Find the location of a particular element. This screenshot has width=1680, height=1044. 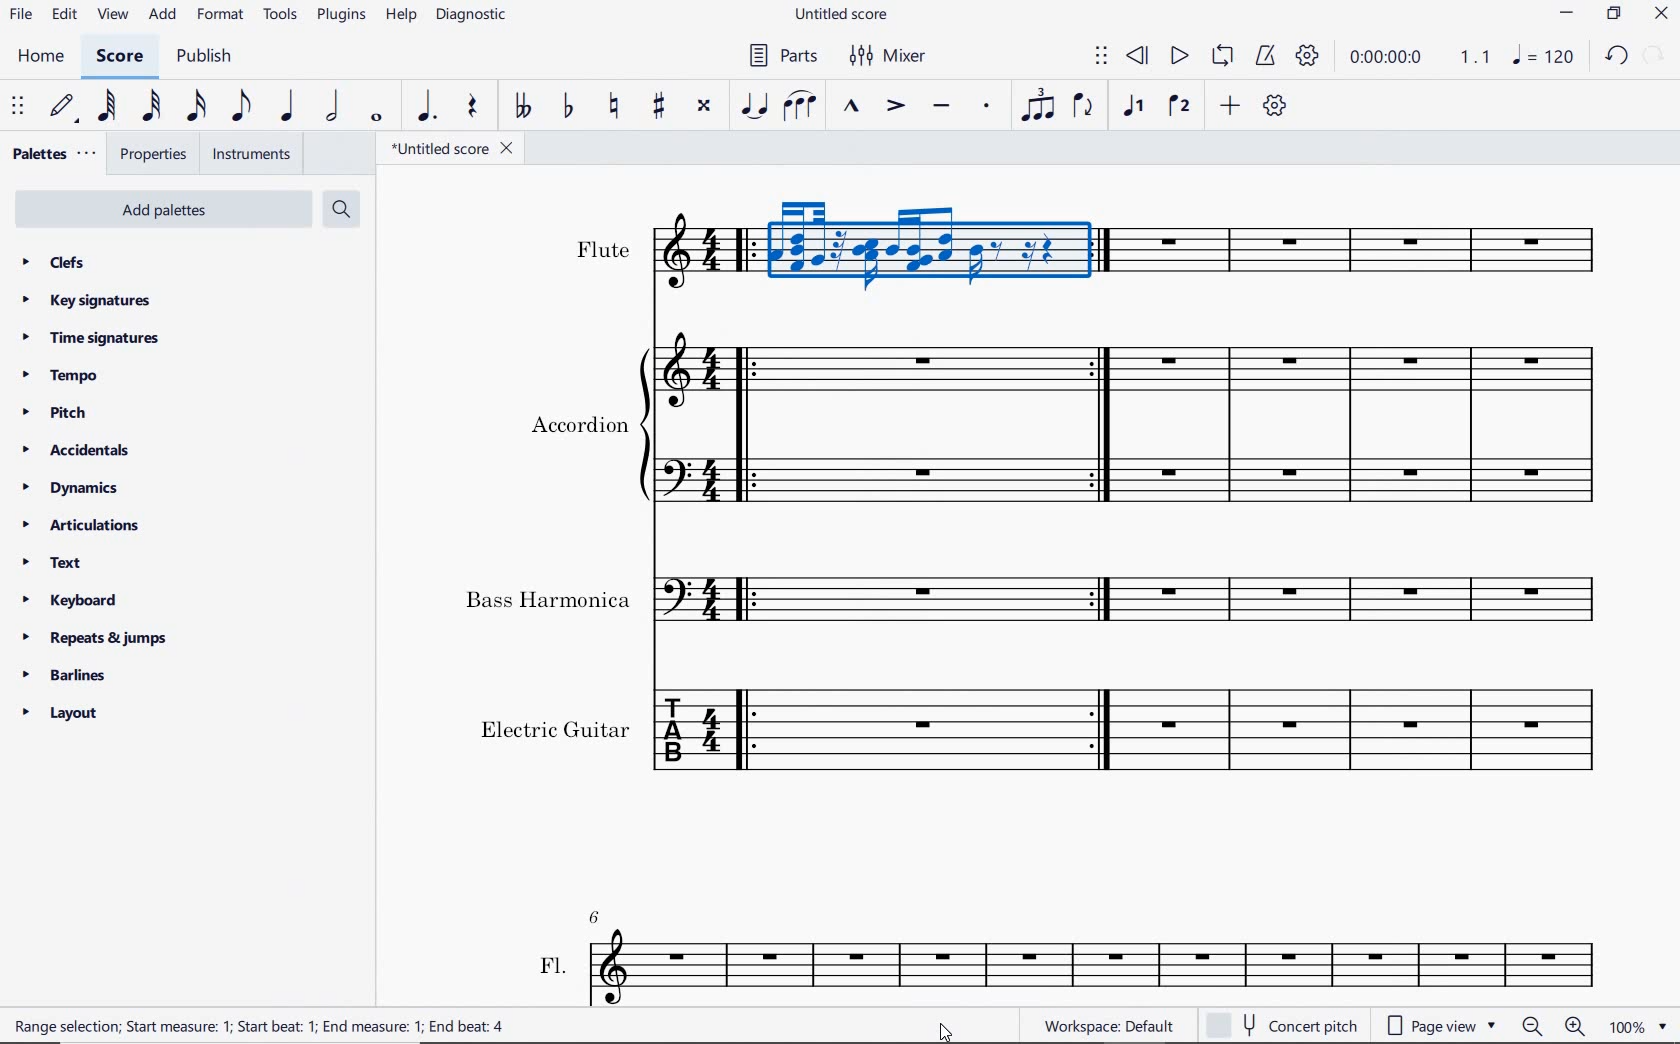

add is located at coordinates (163, 16).